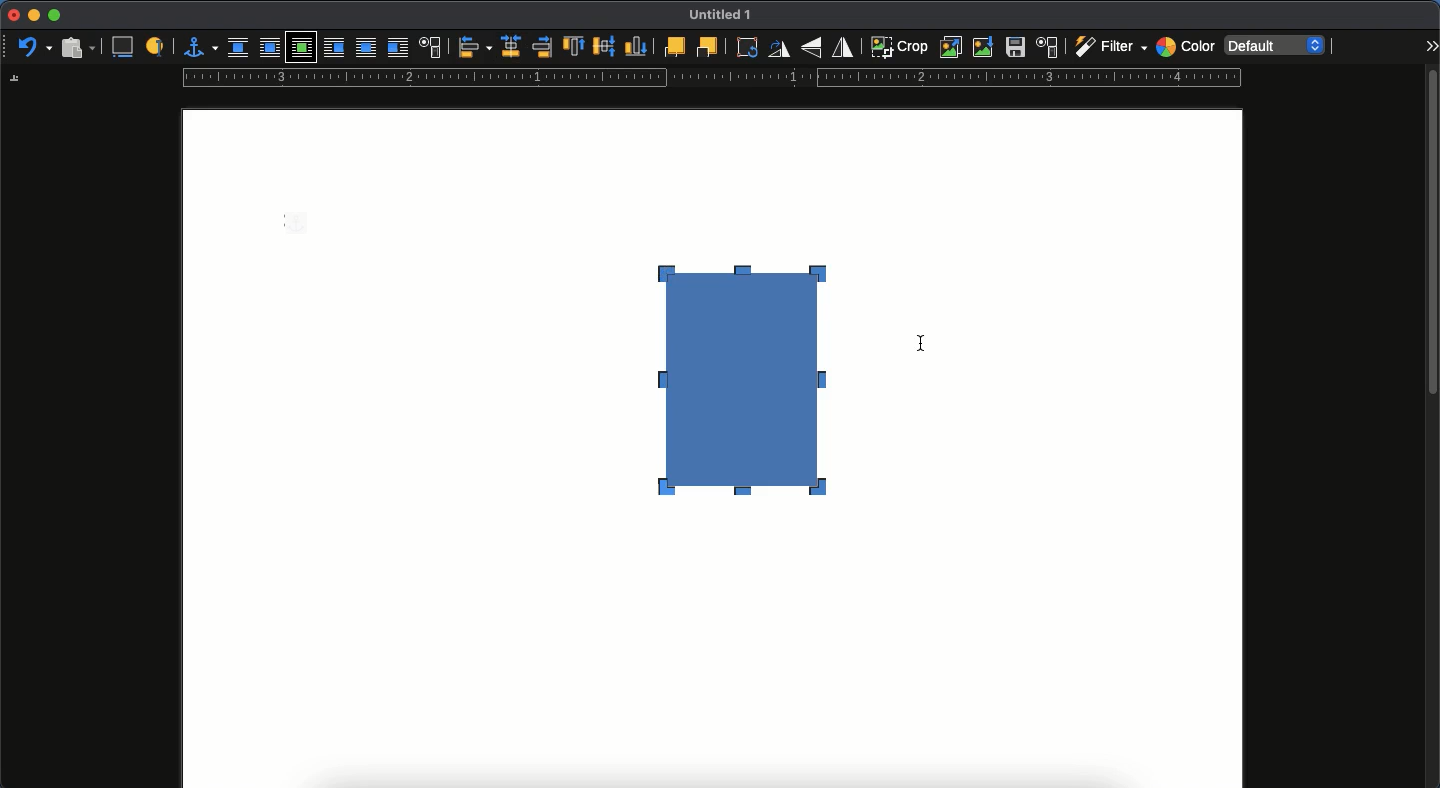  What do you see at coordinates (1431, 45) in the screenshot?
I see `expand` at bounding box center [1431, 45].